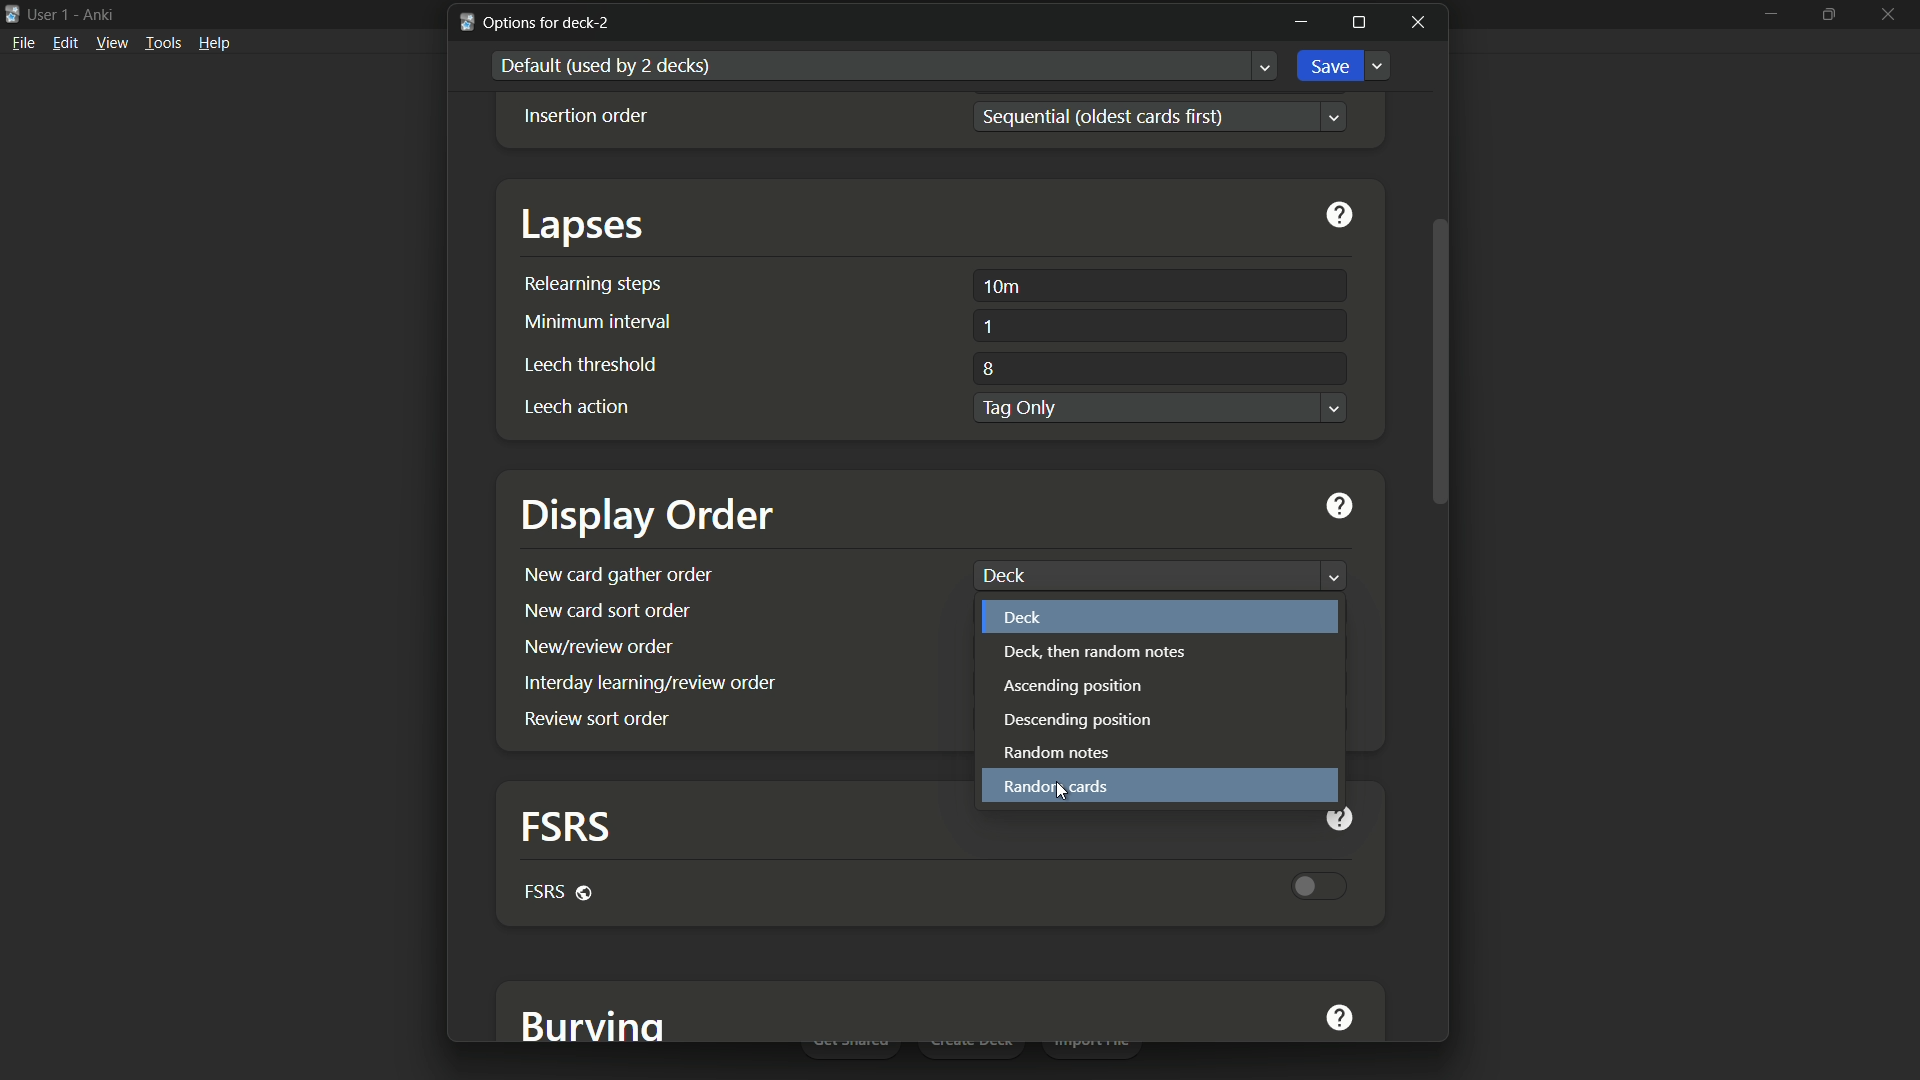  What do you see at coordinates (608, 65) in the screenshot?
I see `default used by 2 decks` at bounding box center [608, 65].